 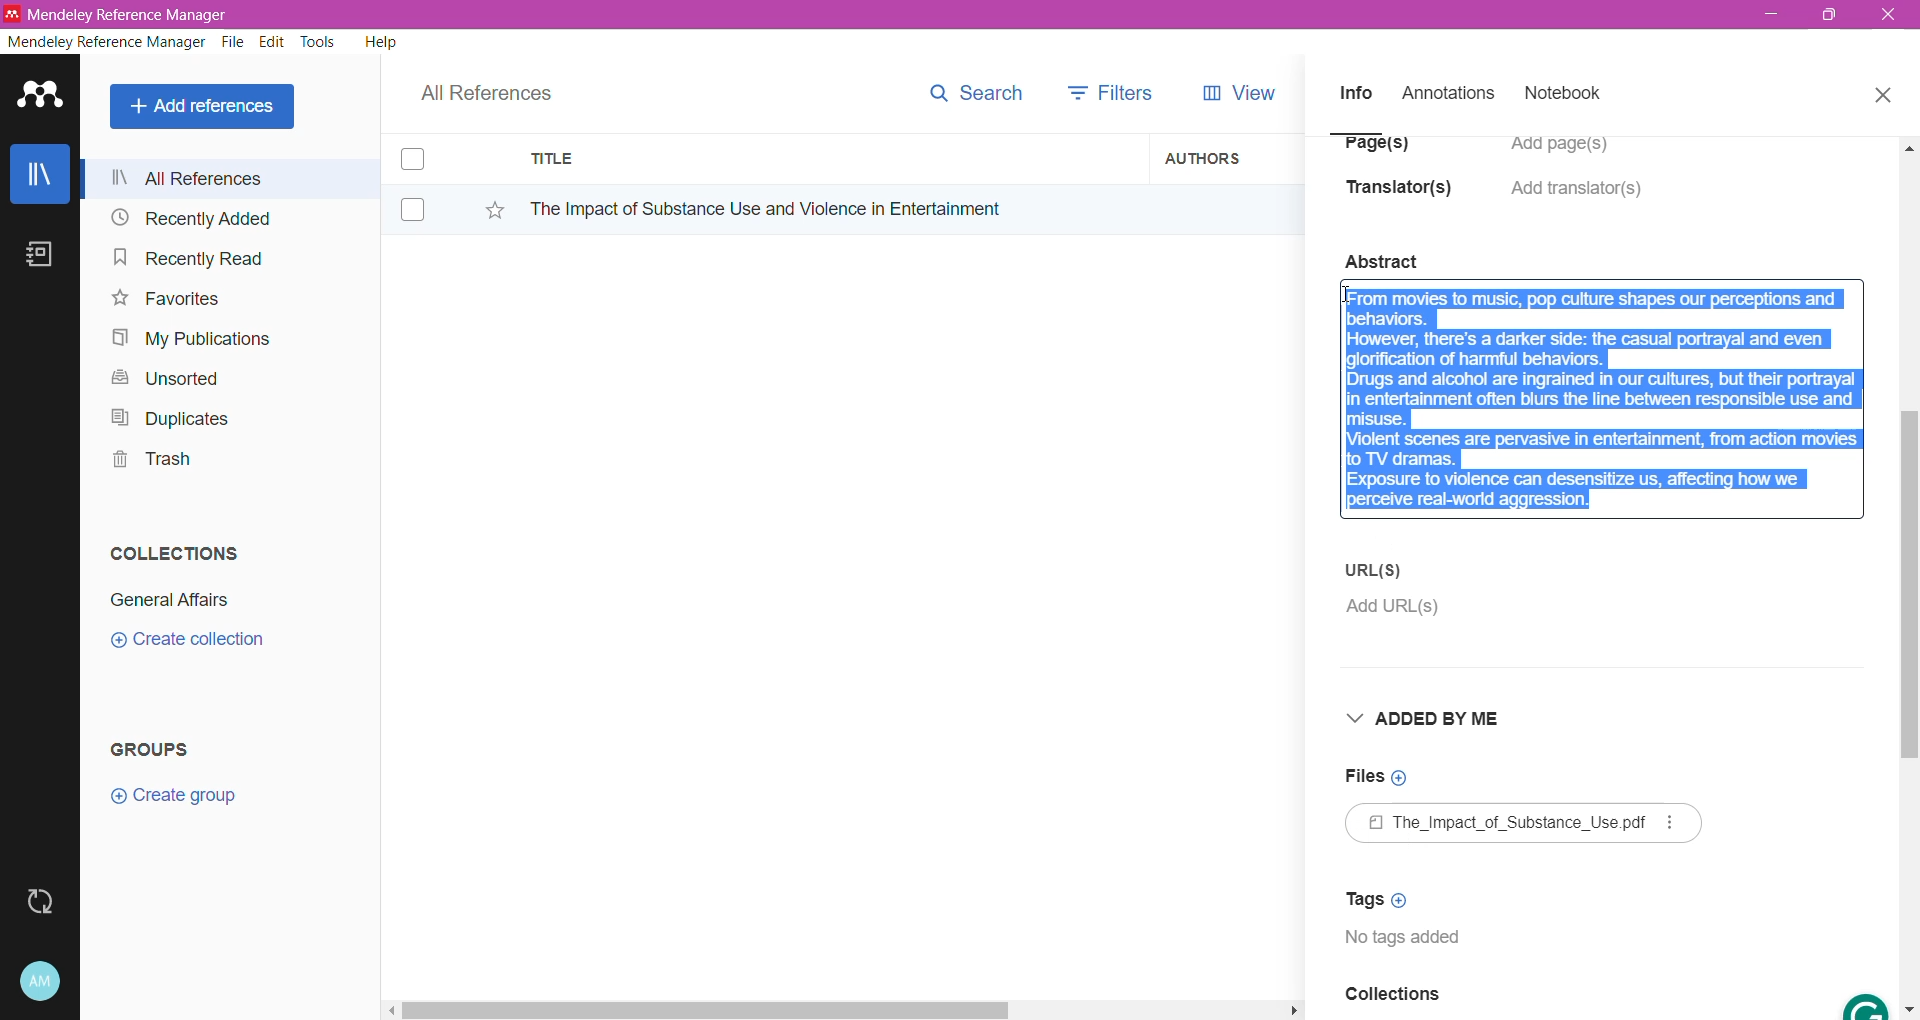 What do you see at coordinates (188, 219) in the screenshot?
I see `Recently Added` at bounding box center [188, 219].